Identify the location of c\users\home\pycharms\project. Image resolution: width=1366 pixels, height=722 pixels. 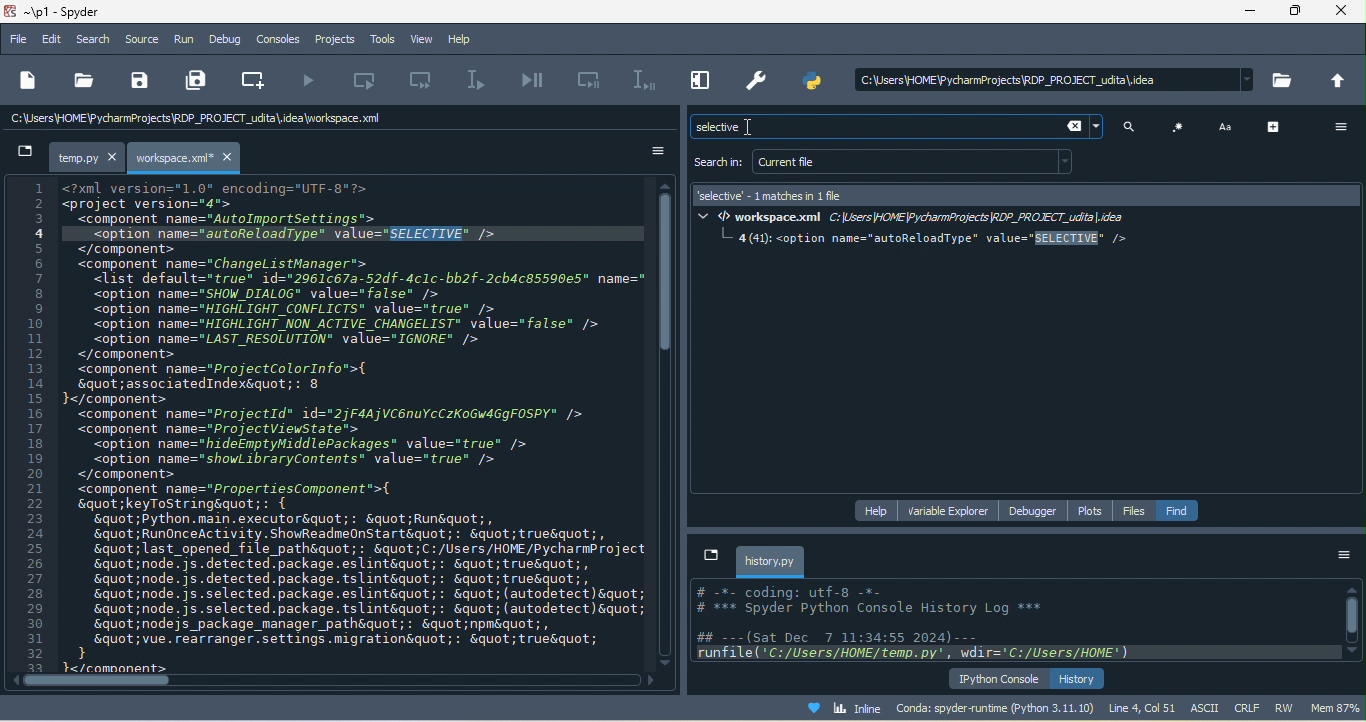
(1047, 80).